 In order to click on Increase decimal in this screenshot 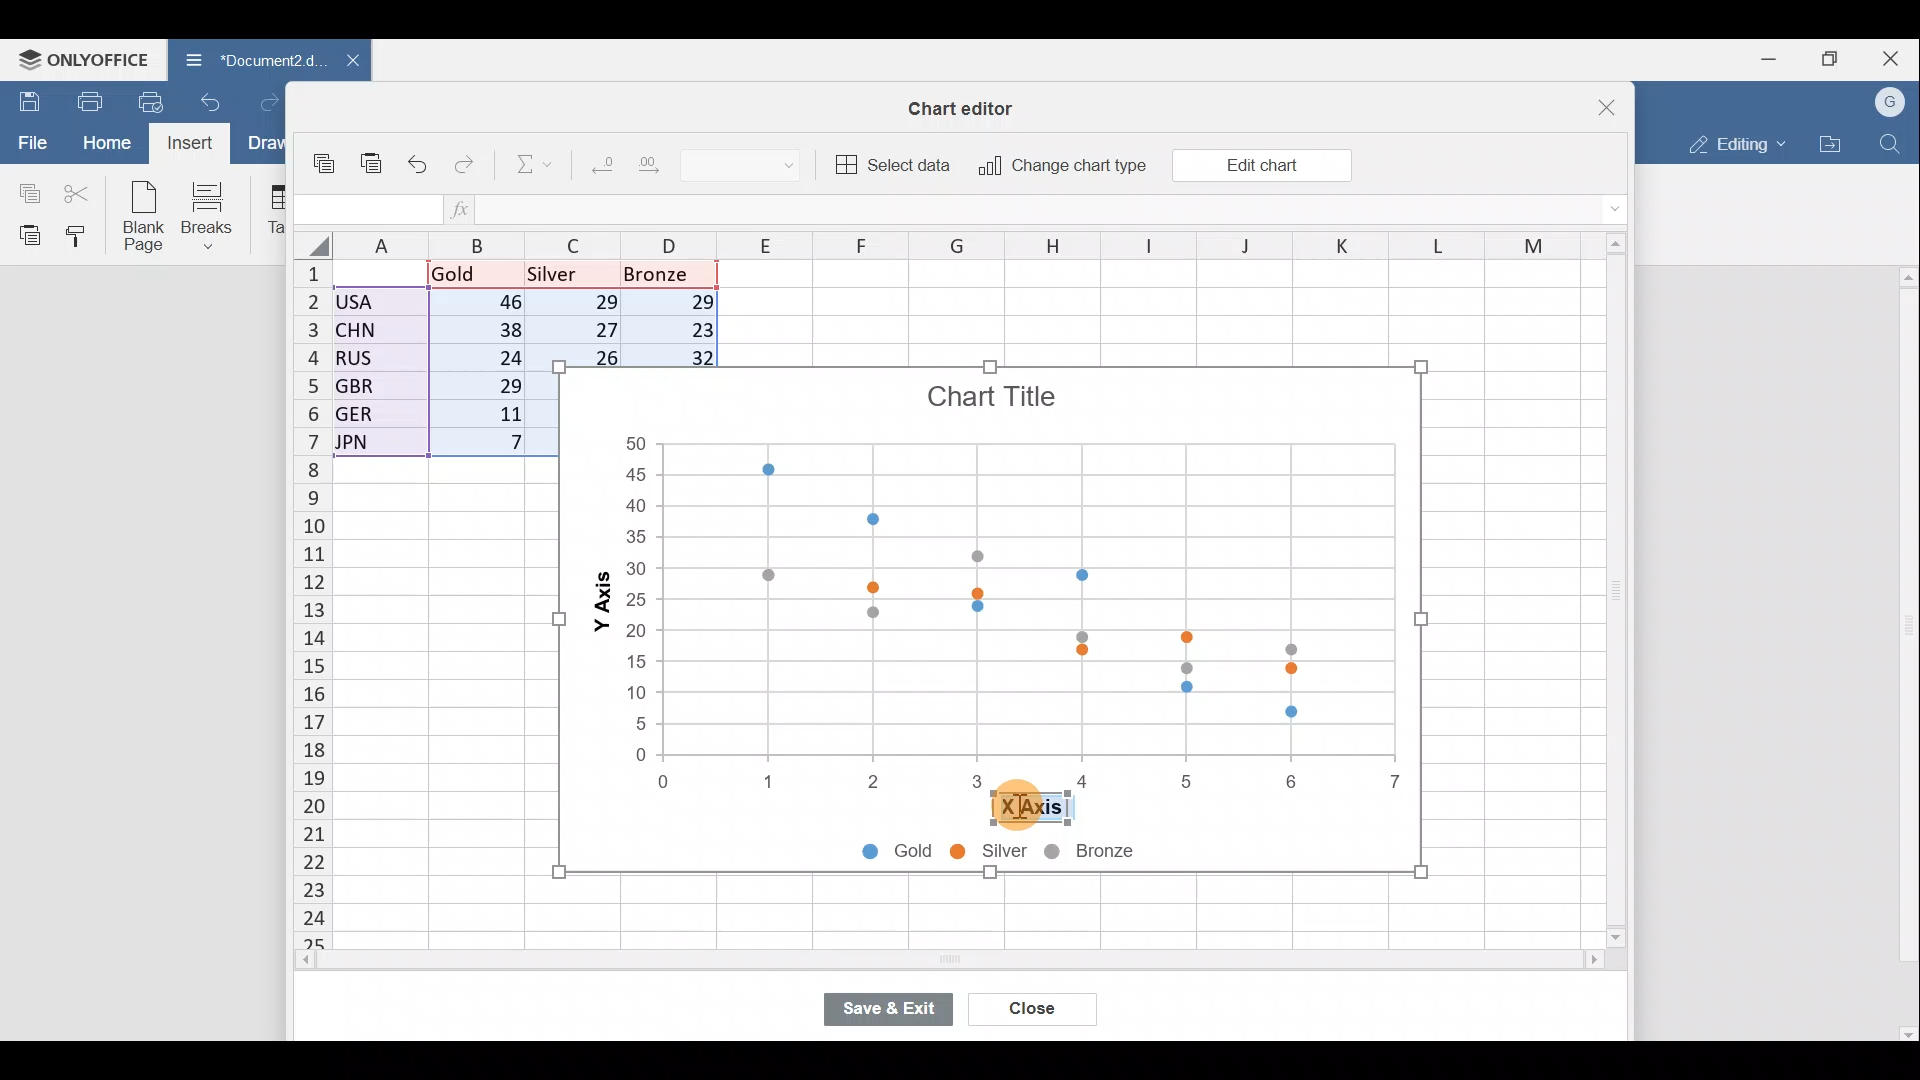, I will do `click(660, 170)`.